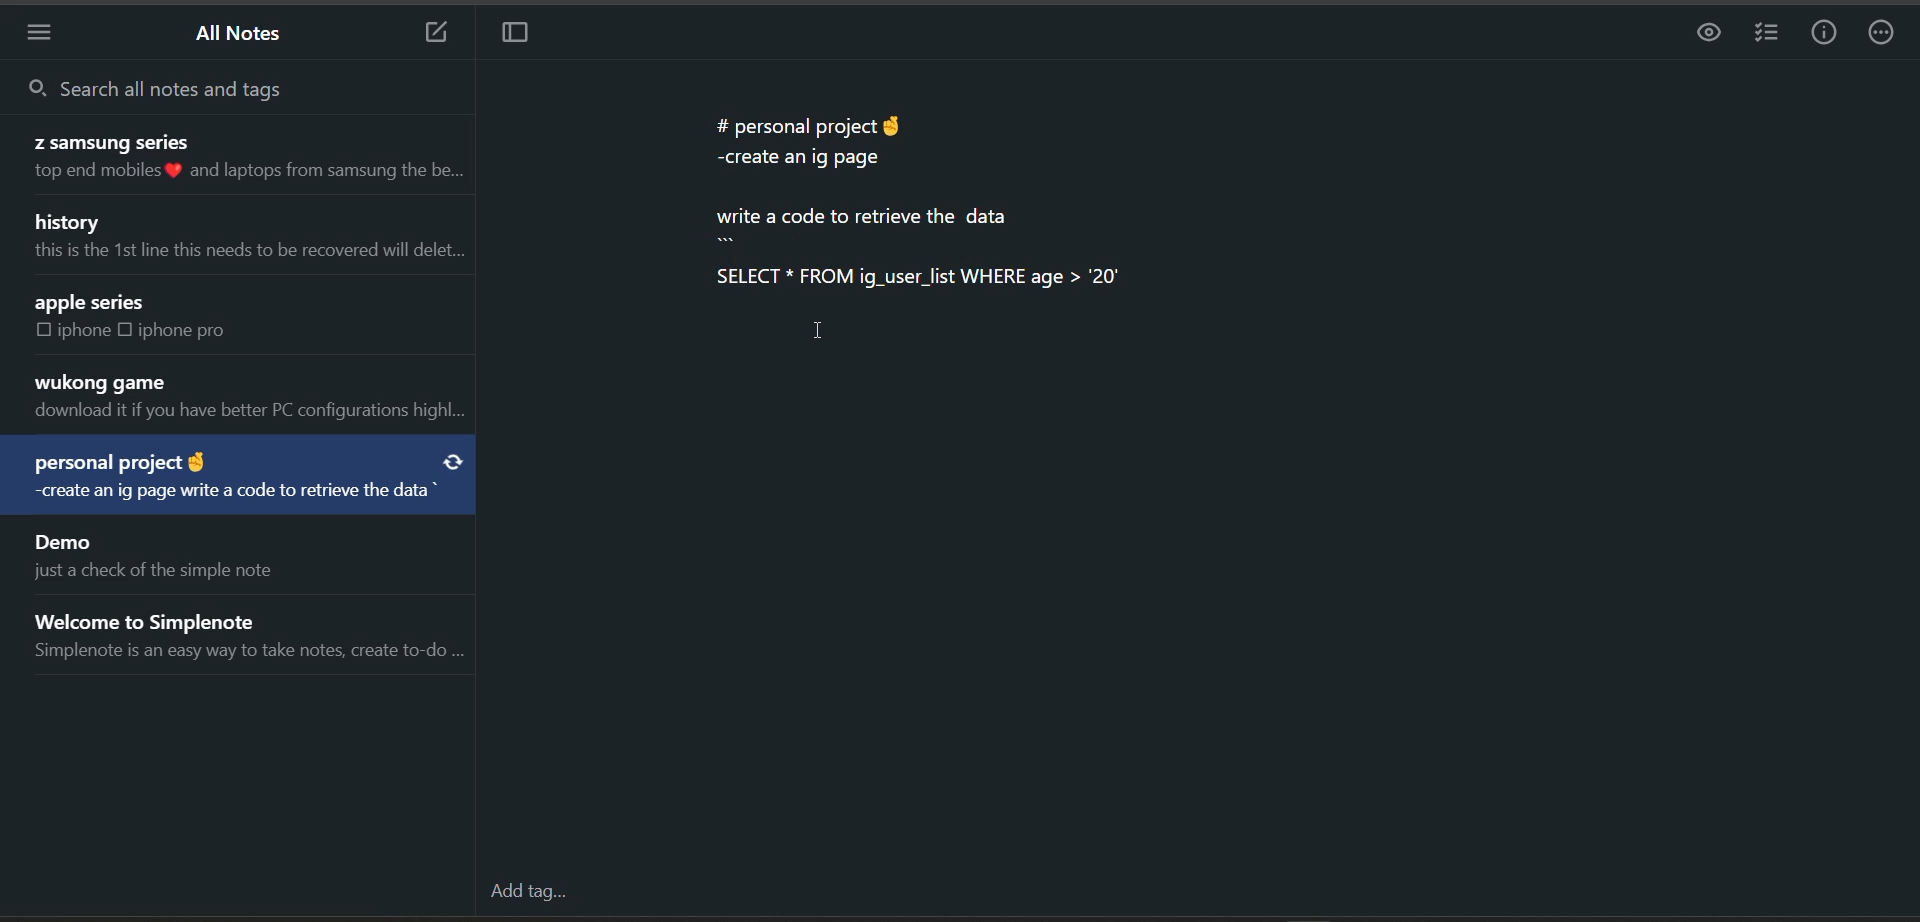 The image size is (1920, 922). Describe the element at coordinates (426, 34) in the screenshot. I see `add new note` at that location.